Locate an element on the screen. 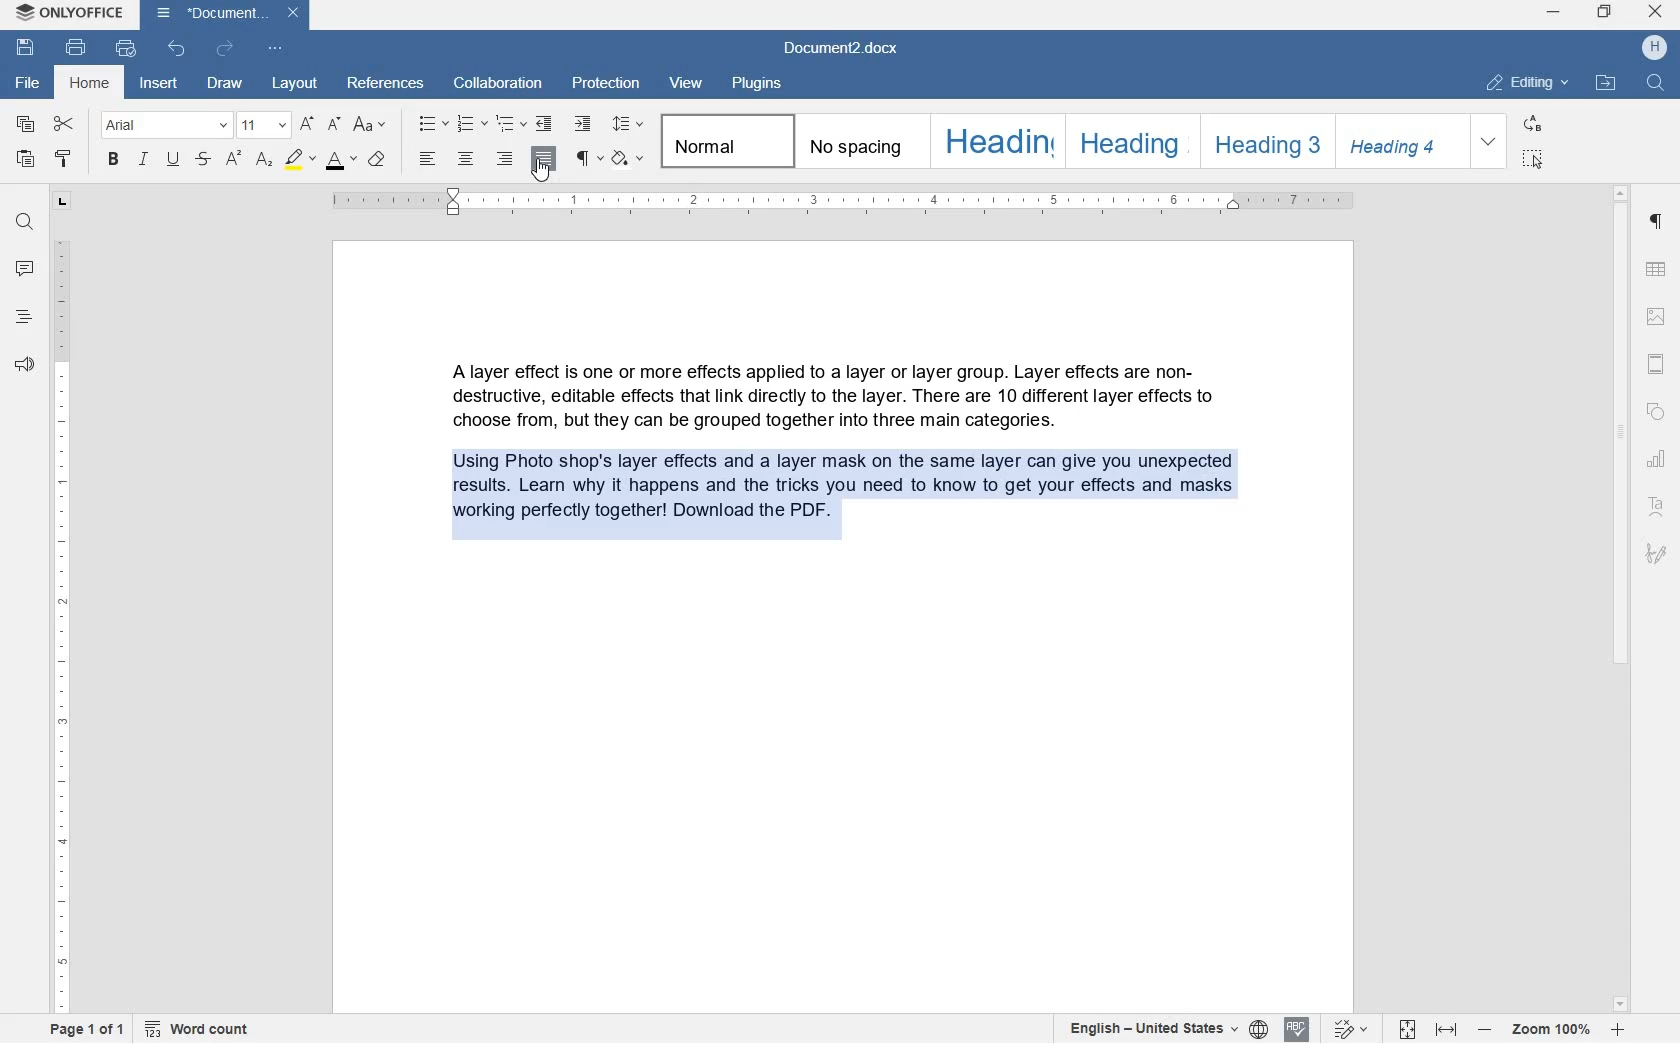 The height and width of the screenshot is (1044, 1680). COPY is located at coordinates (25, 125).